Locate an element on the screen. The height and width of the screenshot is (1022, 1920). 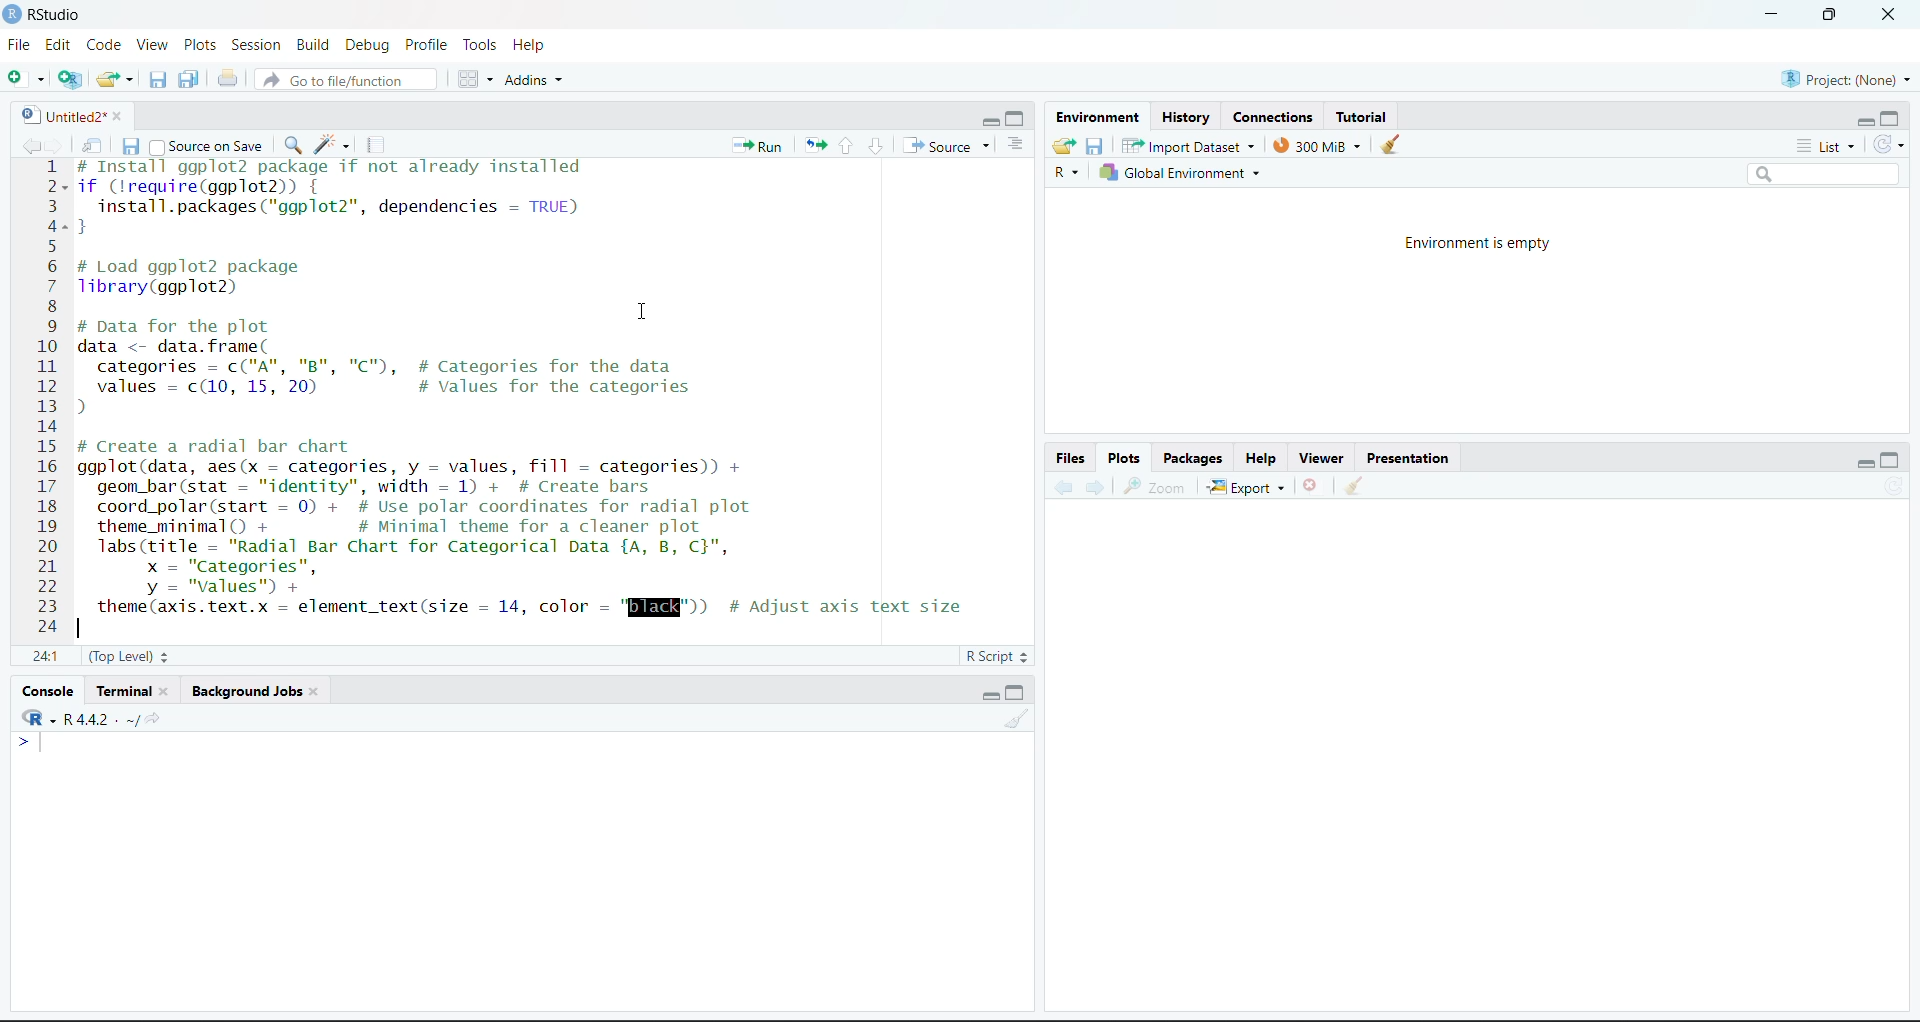
Plots is located at coordinates (199, 44).